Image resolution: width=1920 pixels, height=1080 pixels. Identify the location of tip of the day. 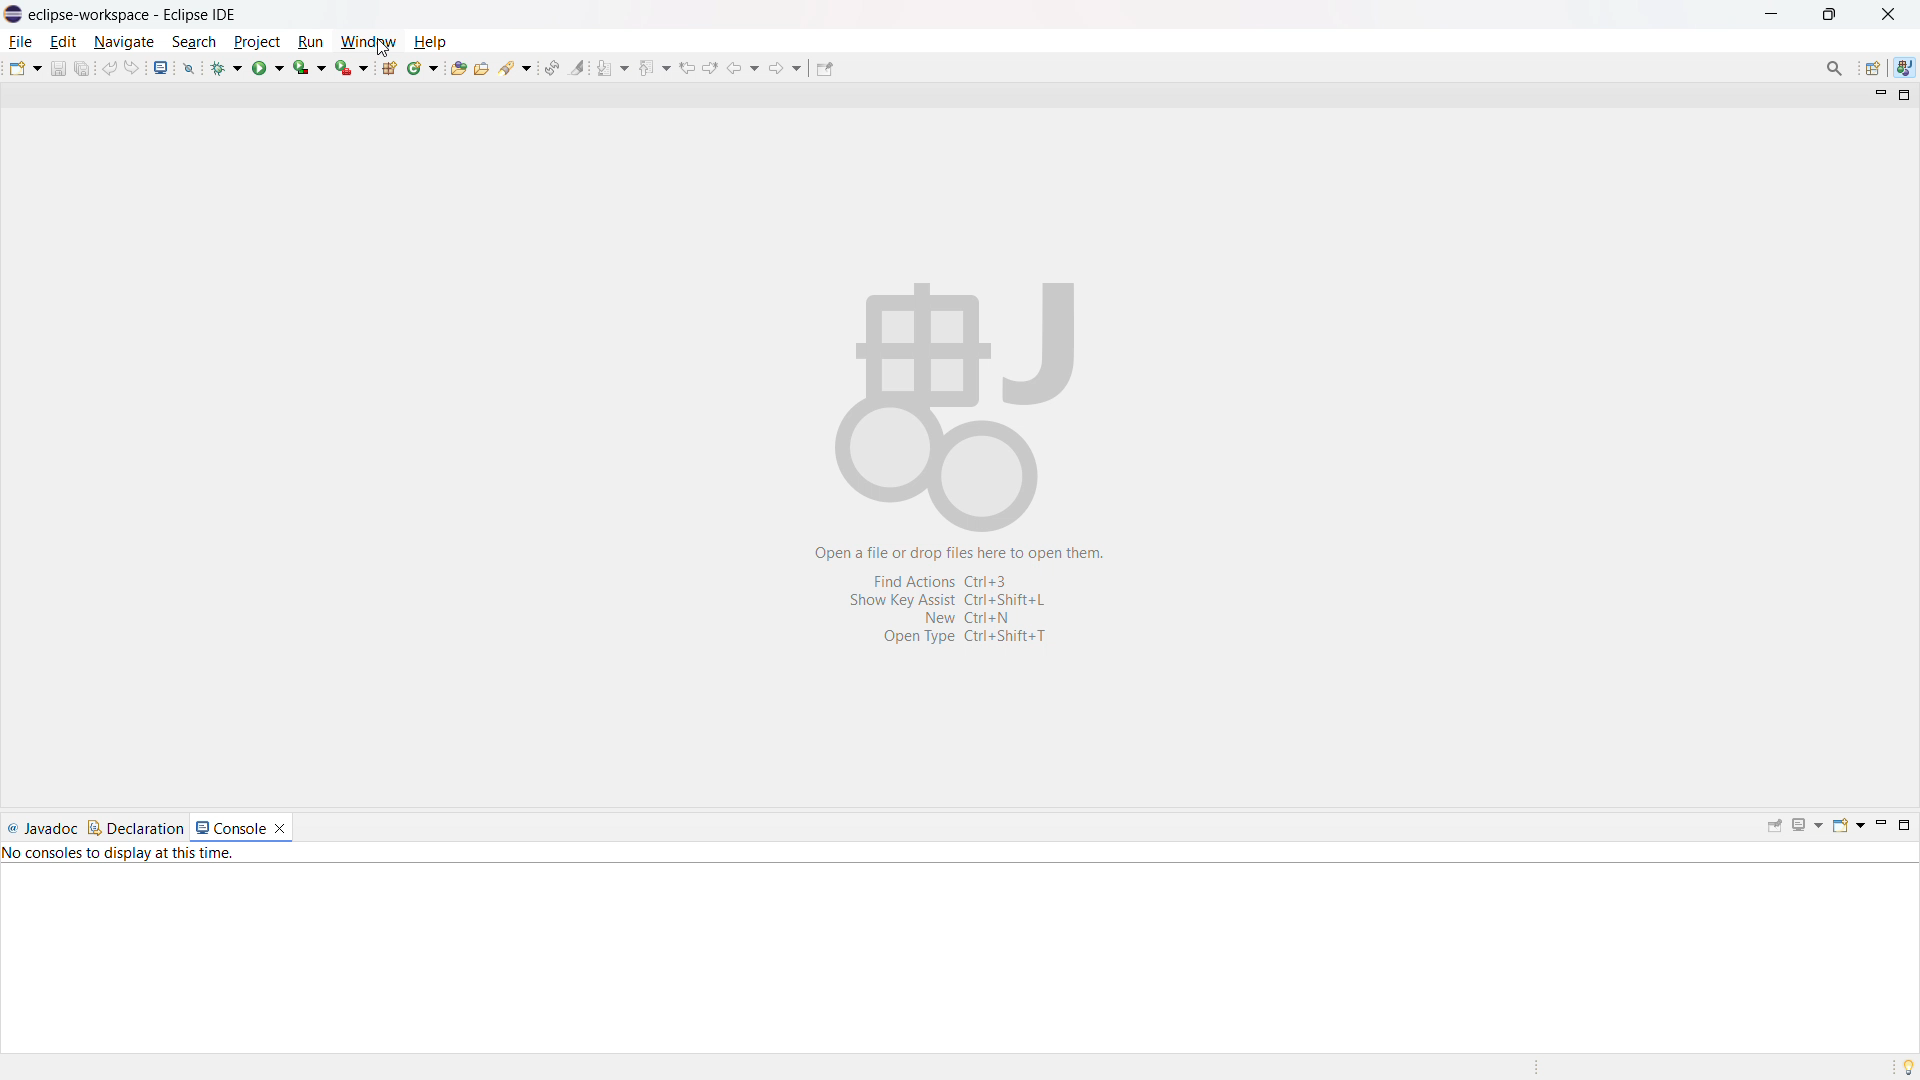
(1904, 1066).